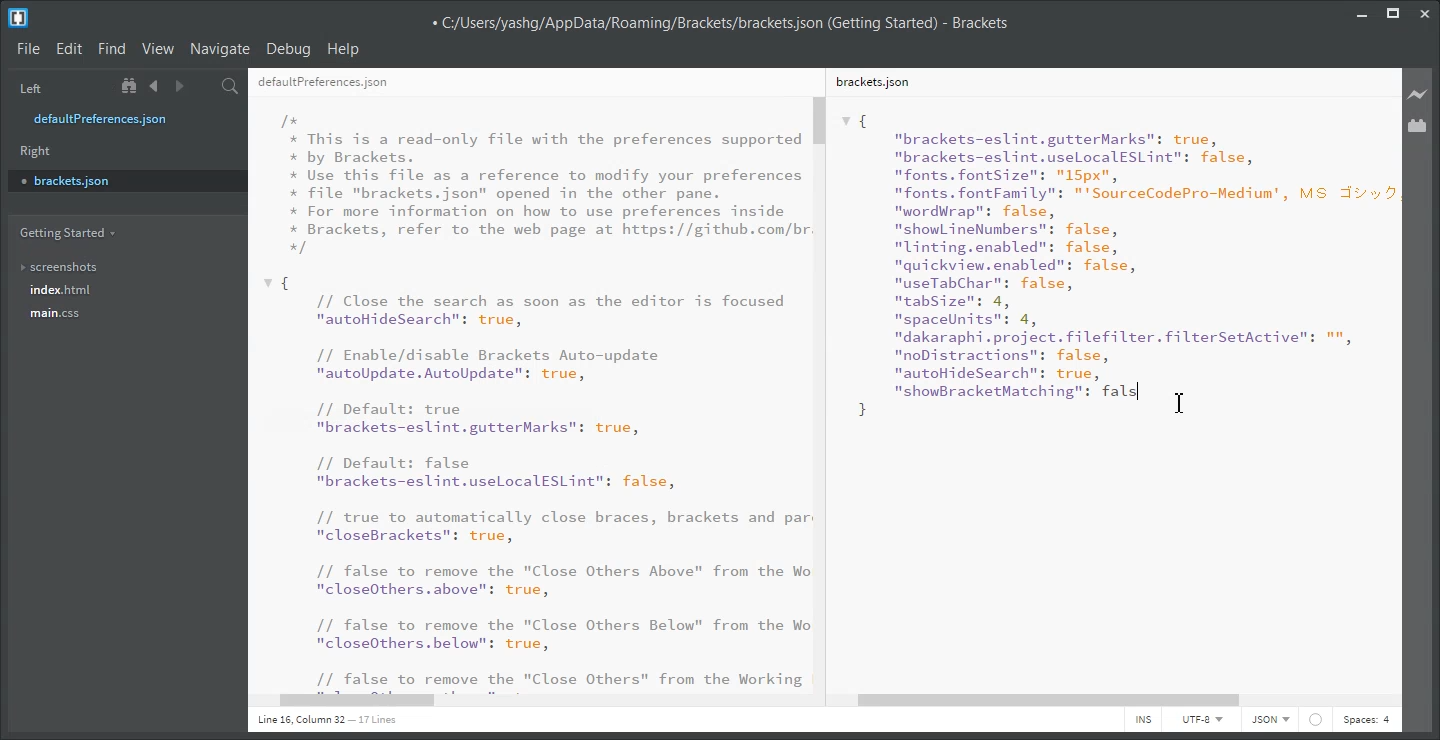 The height and width of the screenshot is (740, 1440). What do you see at coordinates (113, 119) in the screenshot?
I see `defaultPreferences.json` at bounding box center [113, 119].